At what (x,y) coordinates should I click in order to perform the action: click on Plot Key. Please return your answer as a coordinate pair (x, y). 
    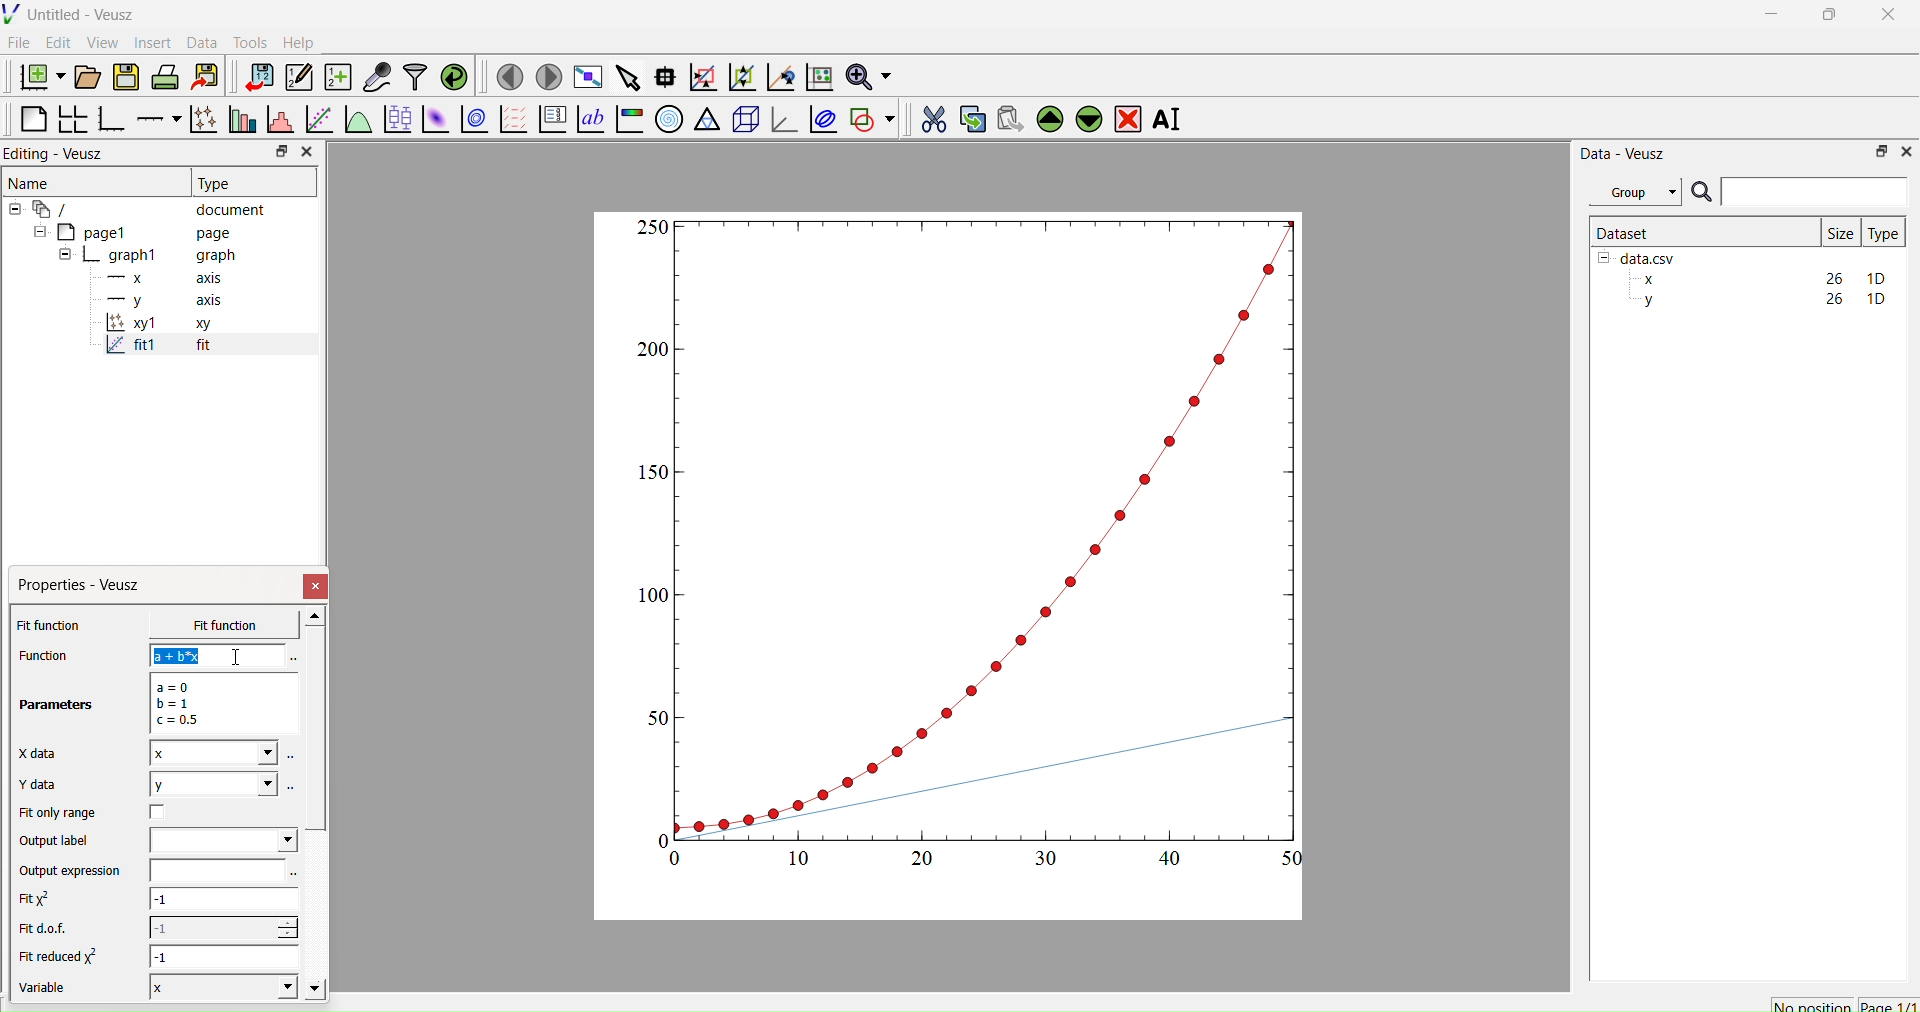
    Looking at the image, I should click on (552, 119).